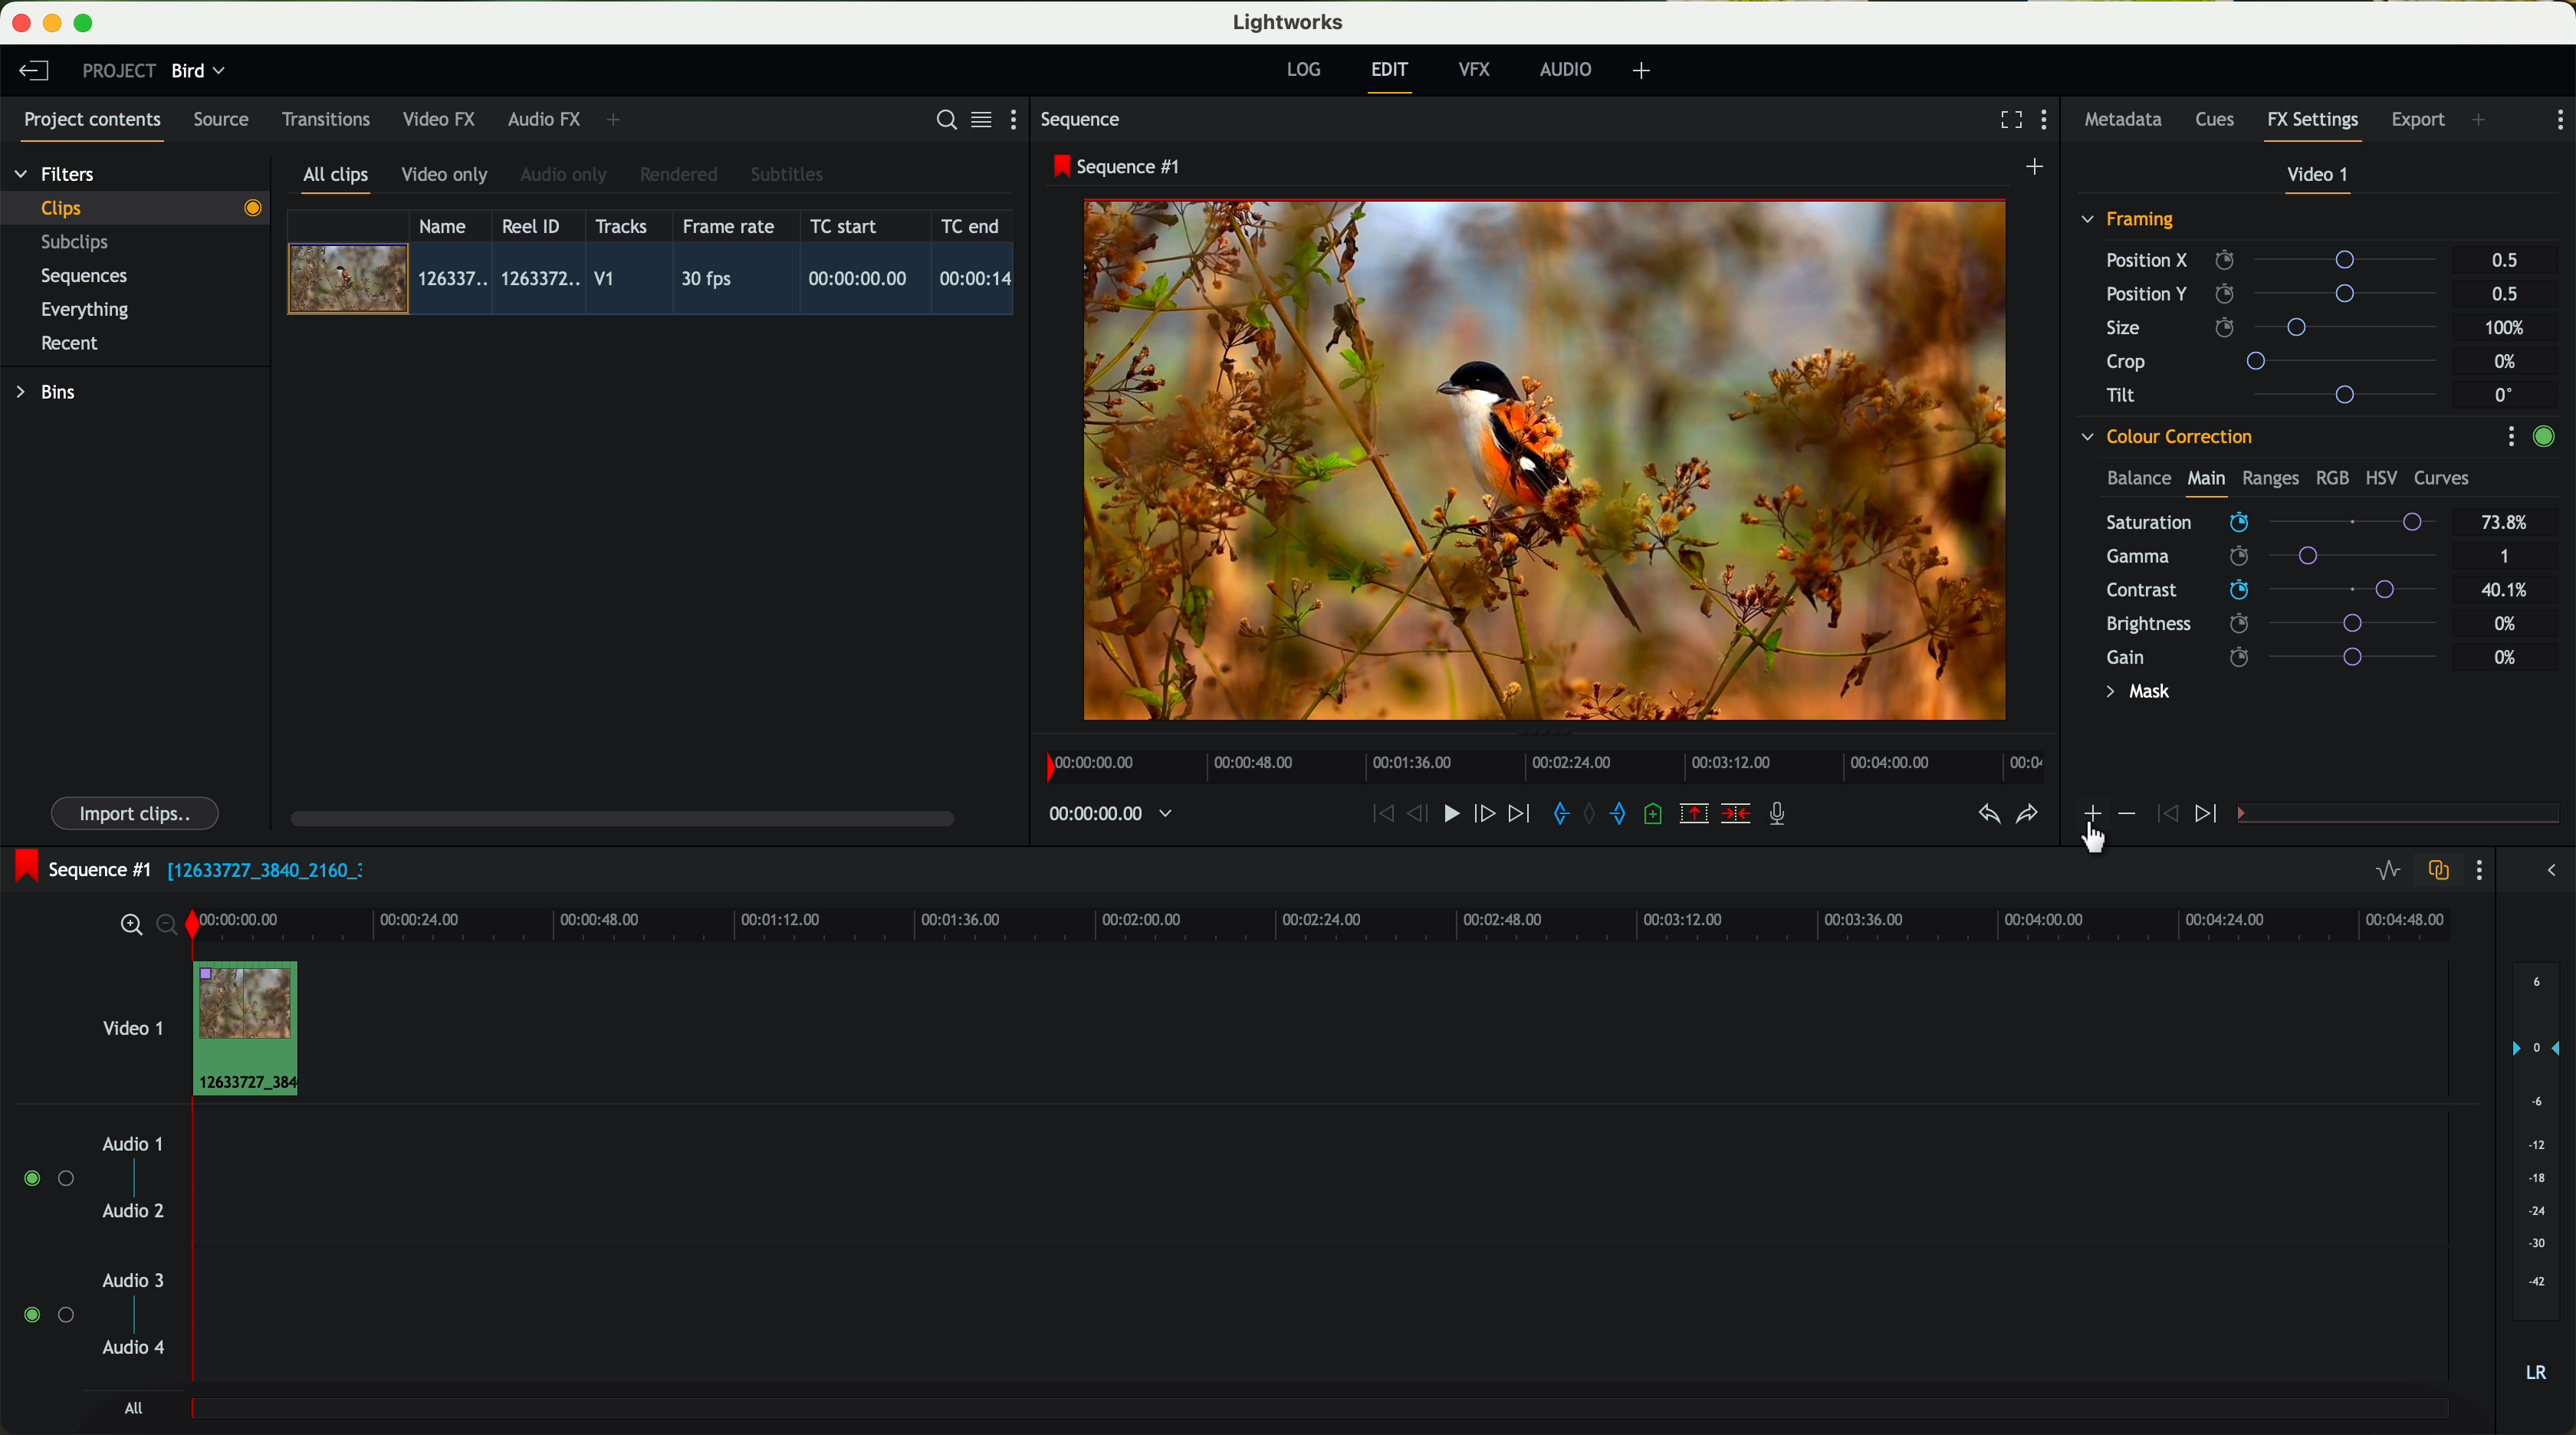  Describe the element at coordinates (2270, 477) in the screenshot. I see `ranges` at that location.